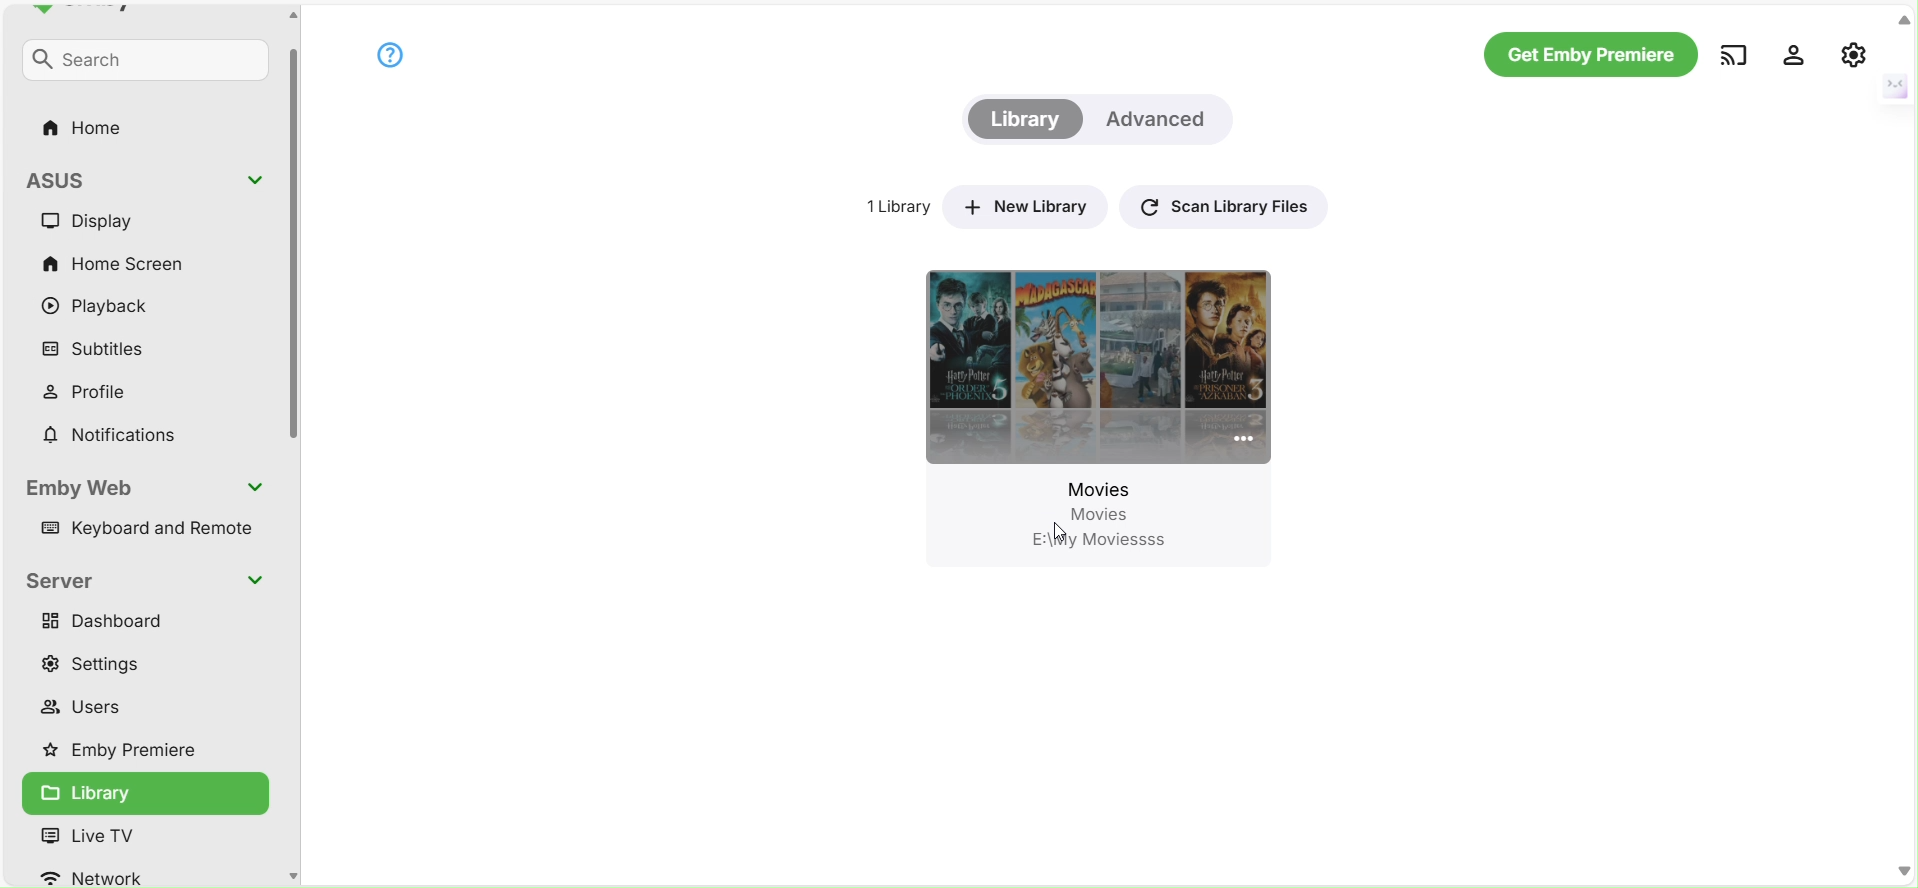 This screenshot has width=1918, height=888. I want to click on Search Bar, so click(138, 63).